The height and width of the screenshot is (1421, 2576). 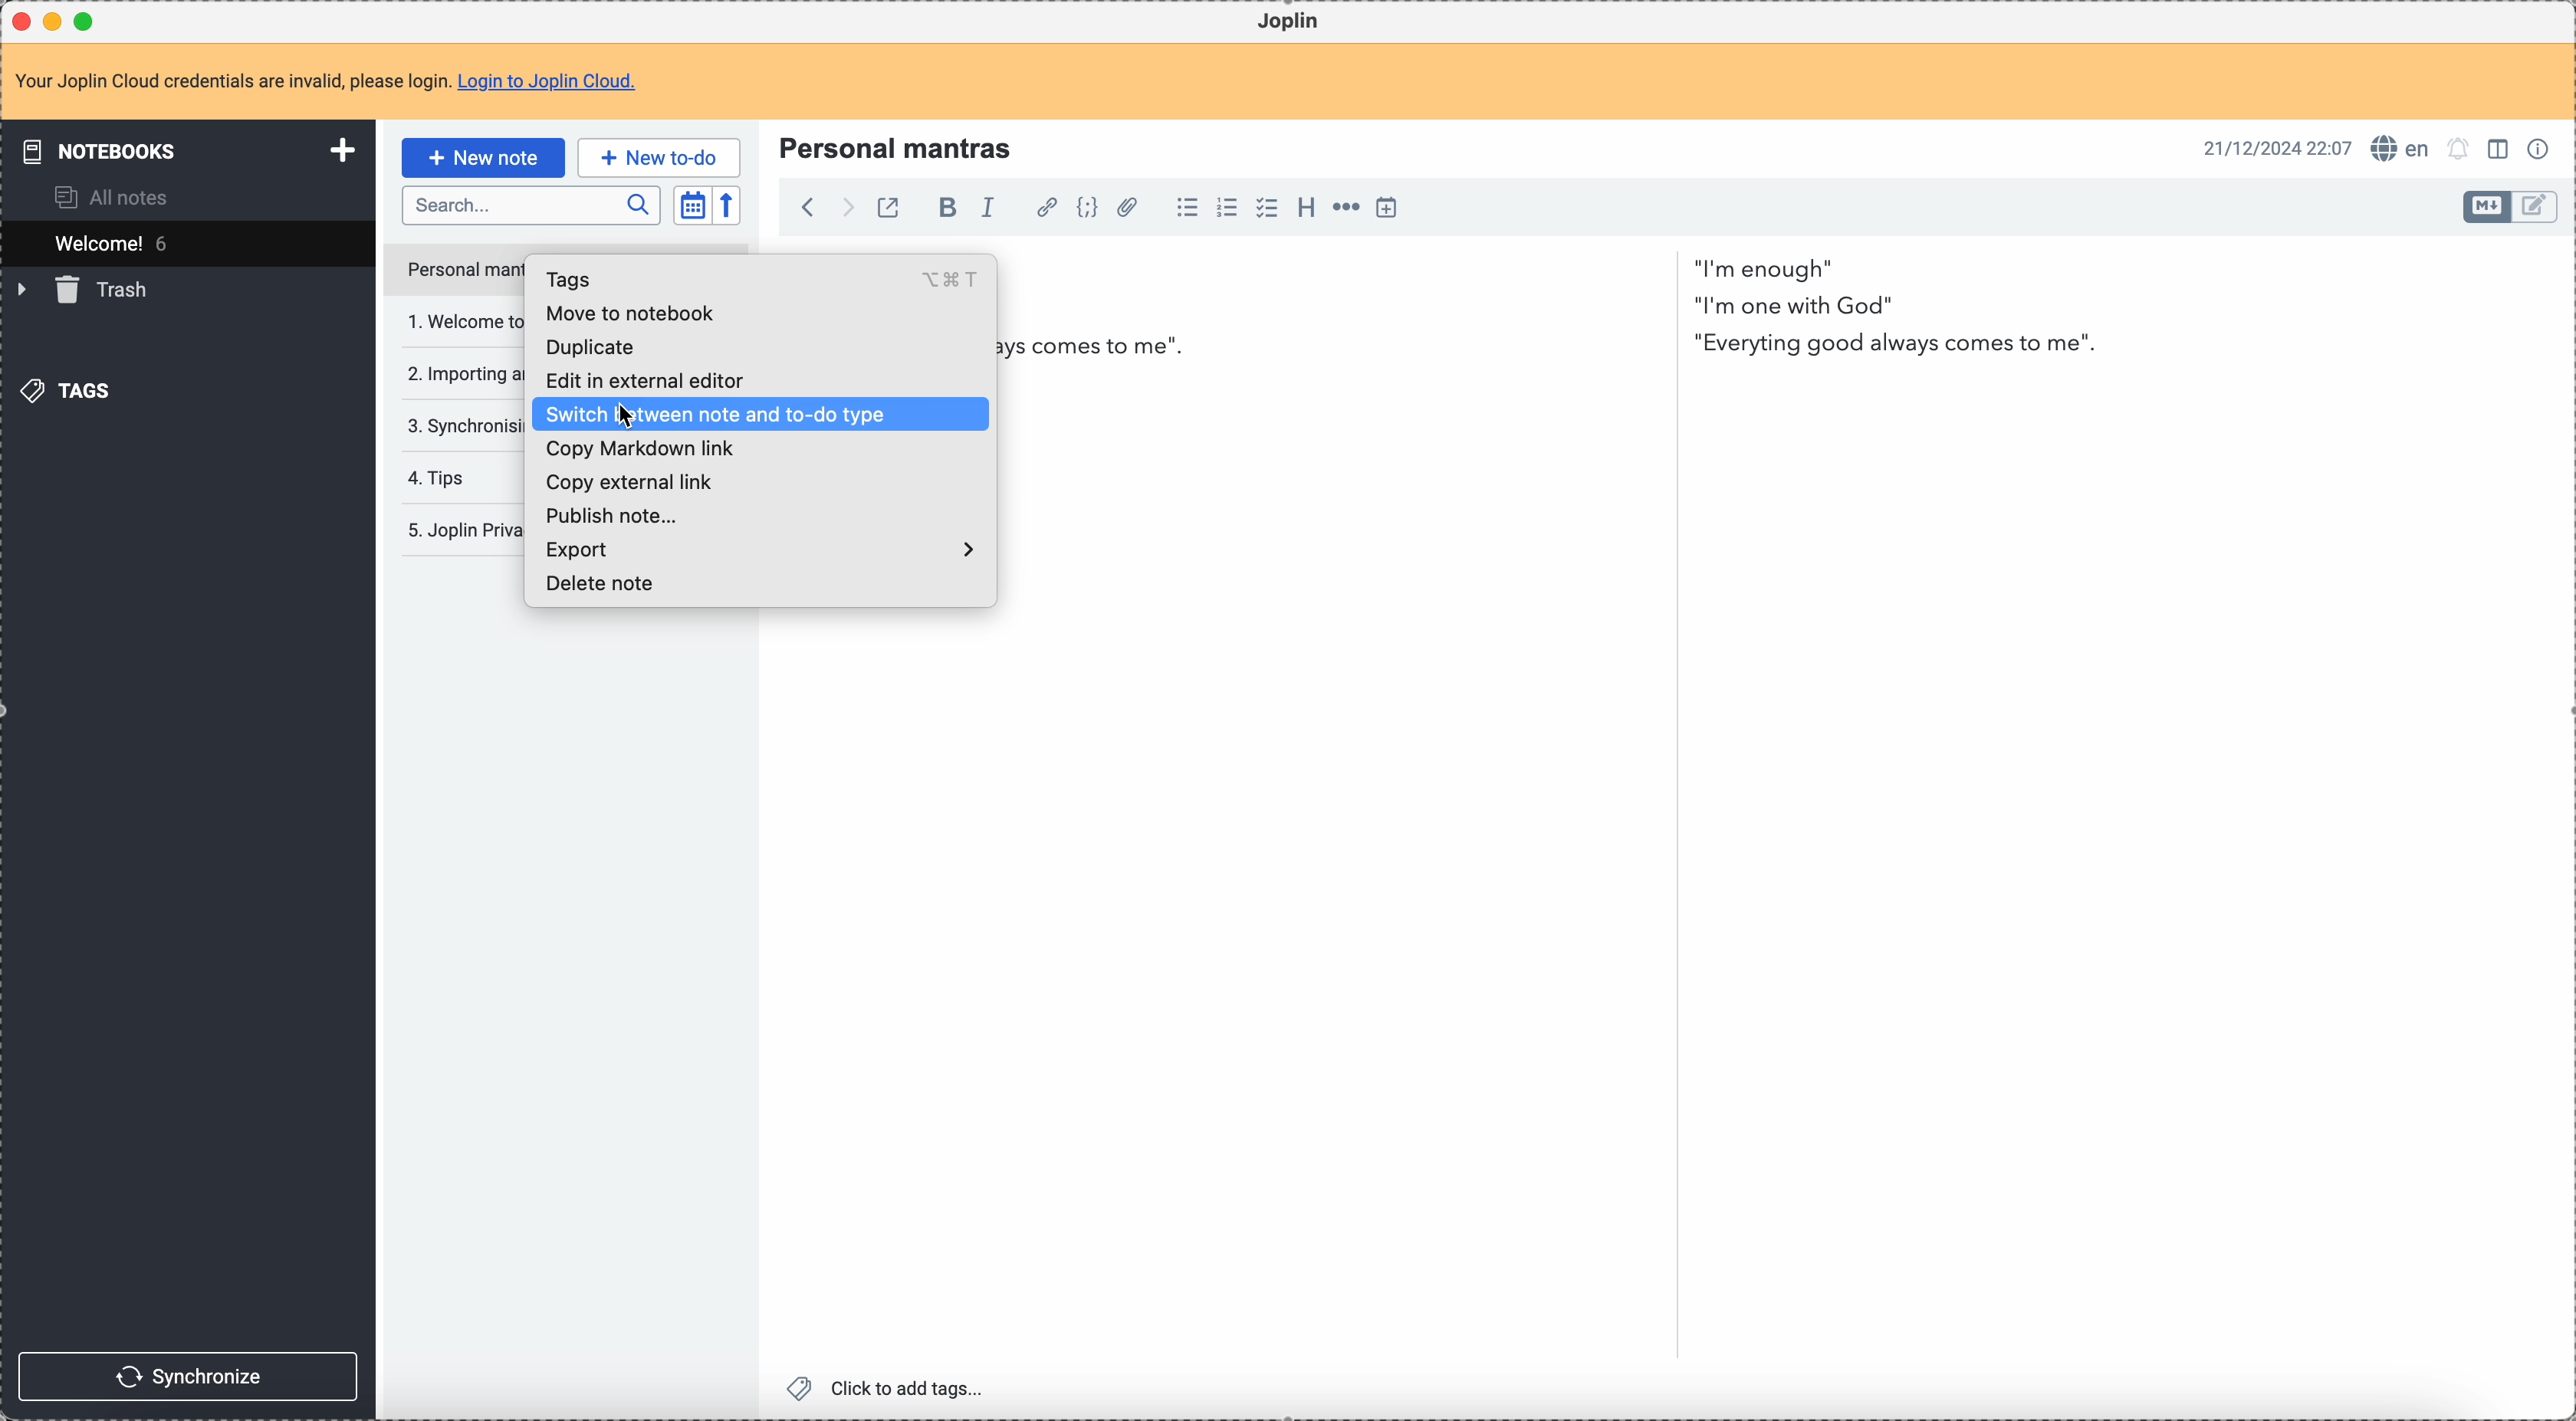 I want to click on tips, so click(x=449, y=479).